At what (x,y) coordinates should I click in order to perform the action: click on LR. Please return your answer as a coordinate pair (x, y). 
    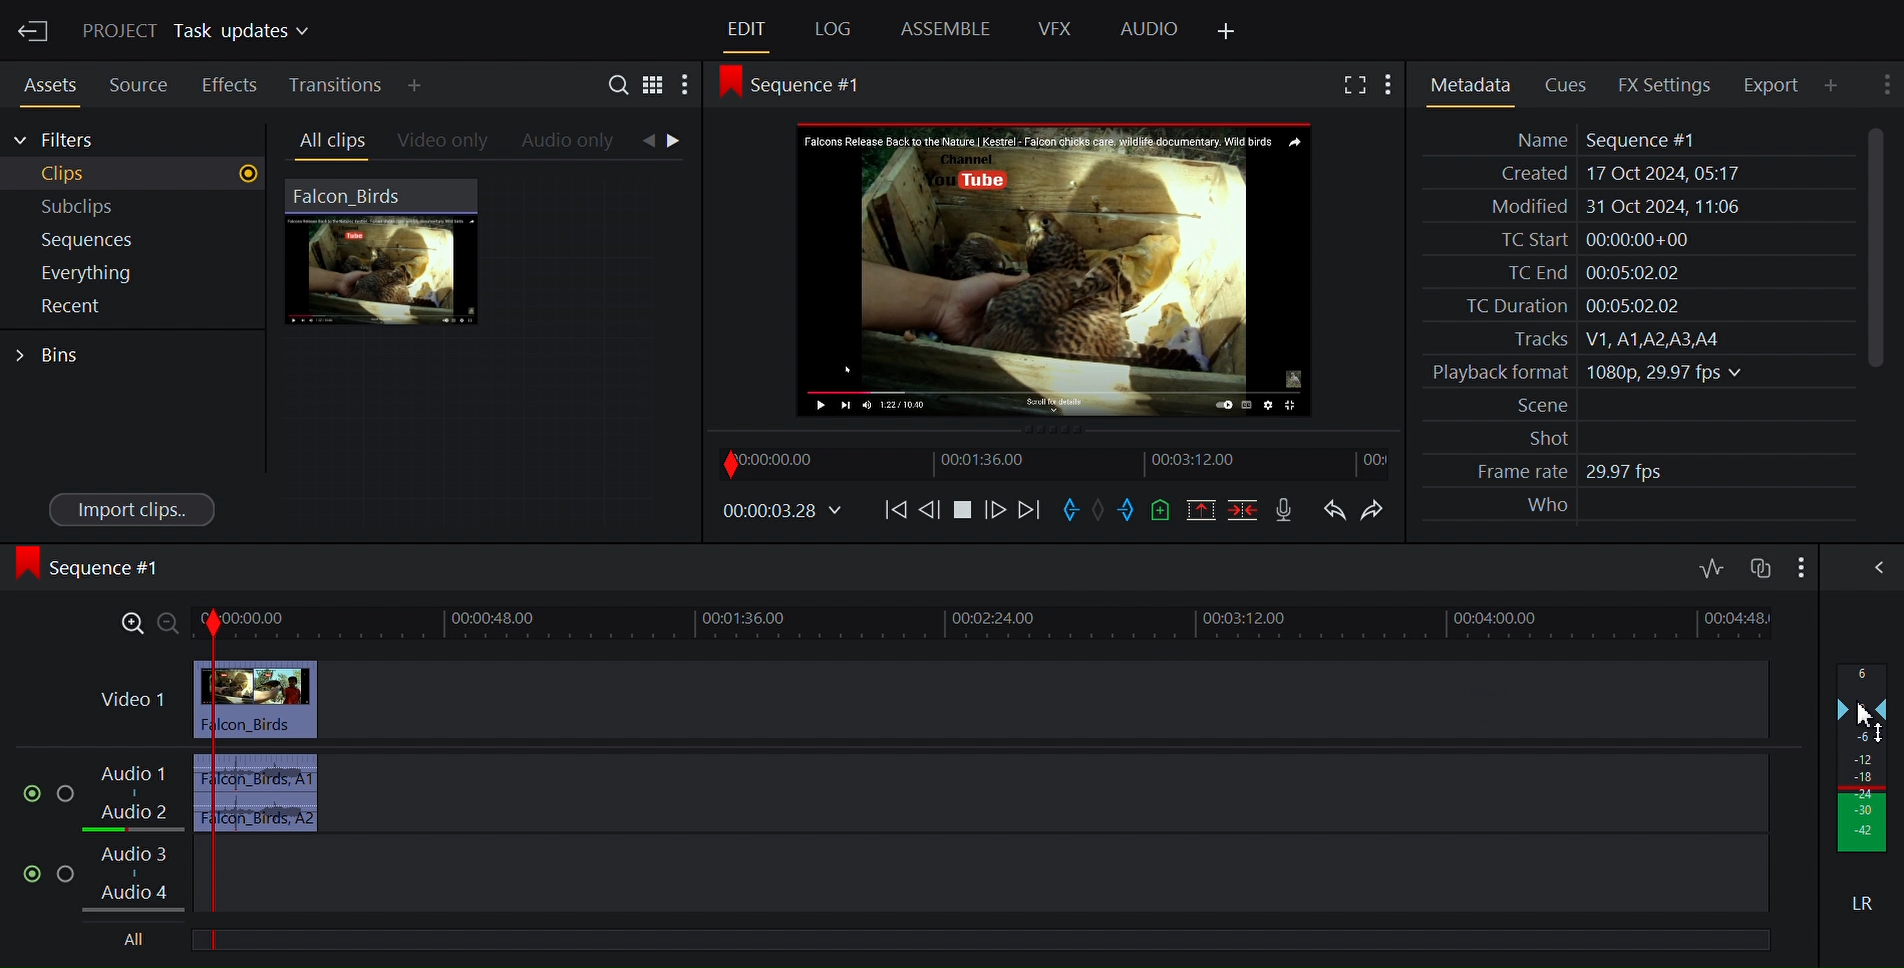
    Looking at the image, I should click on (1858, 899).